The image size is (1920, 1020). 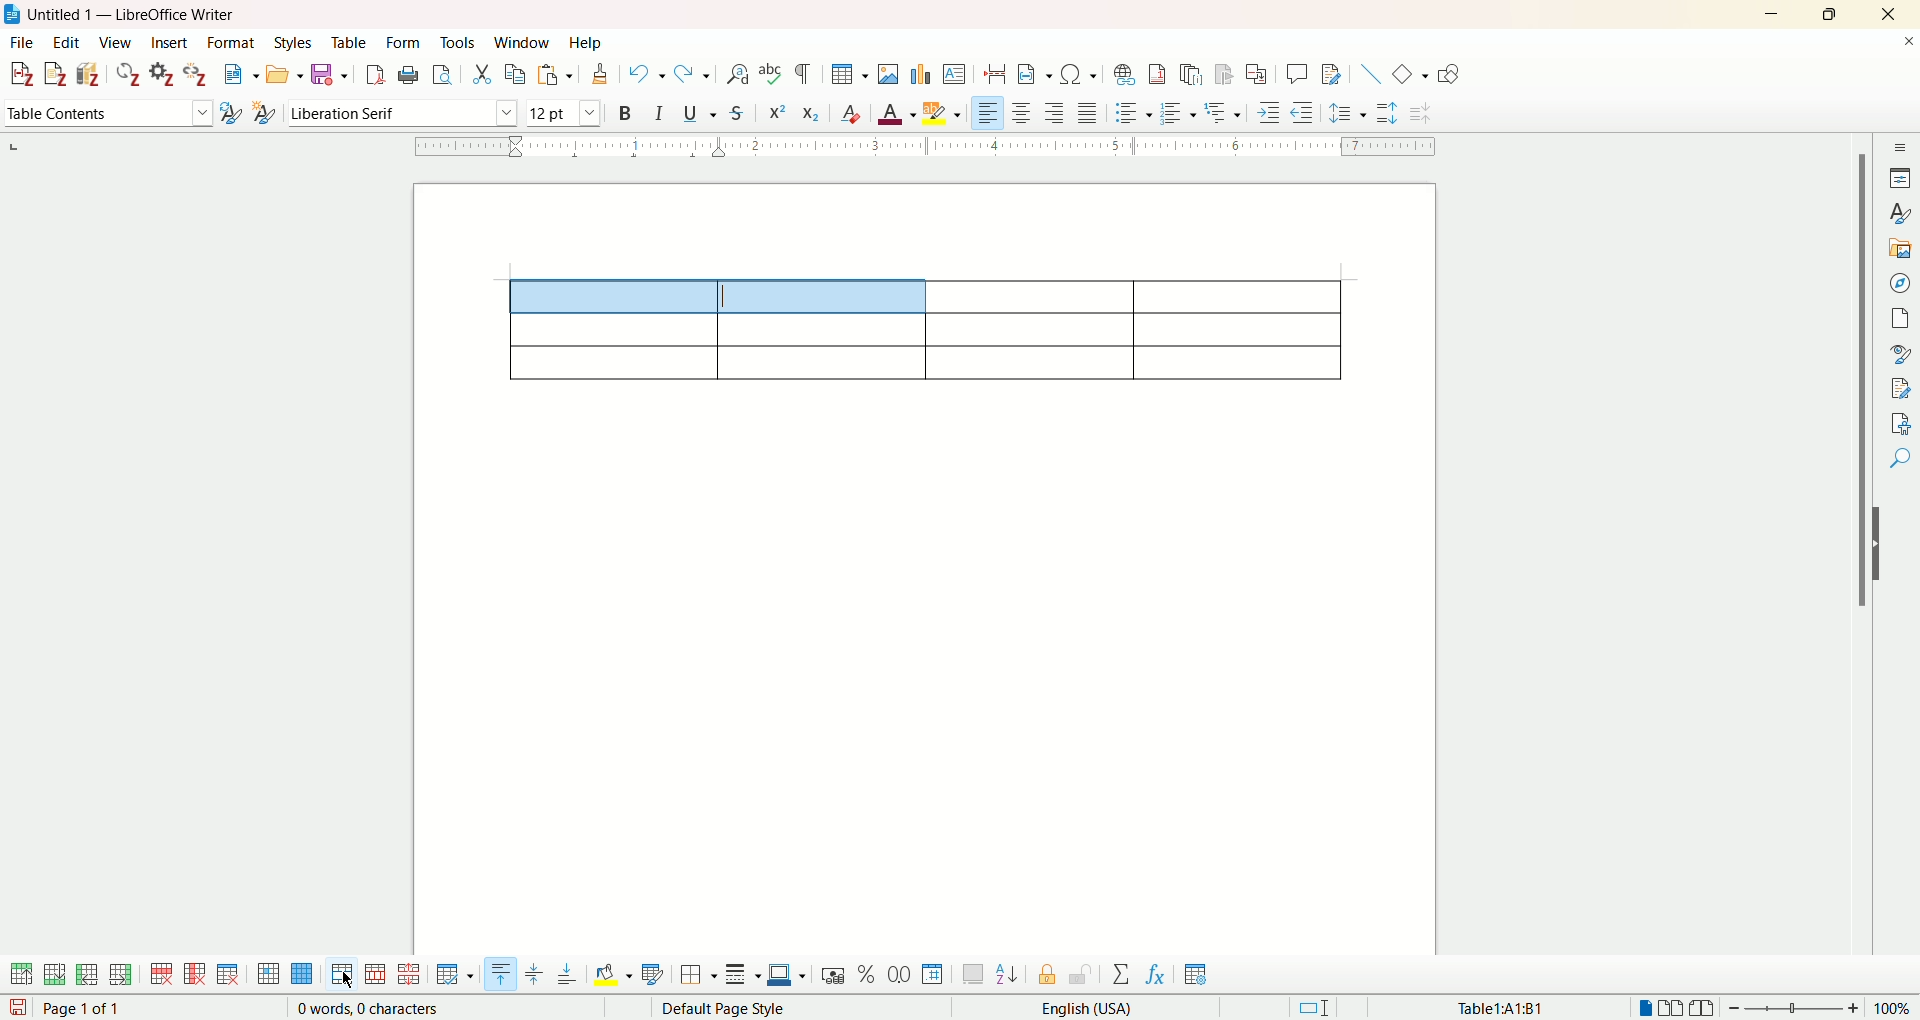 What do you see at coordinates (1412, 74) in the screenshot?
I see `basic shapes` at bounding box center [1412, 74].